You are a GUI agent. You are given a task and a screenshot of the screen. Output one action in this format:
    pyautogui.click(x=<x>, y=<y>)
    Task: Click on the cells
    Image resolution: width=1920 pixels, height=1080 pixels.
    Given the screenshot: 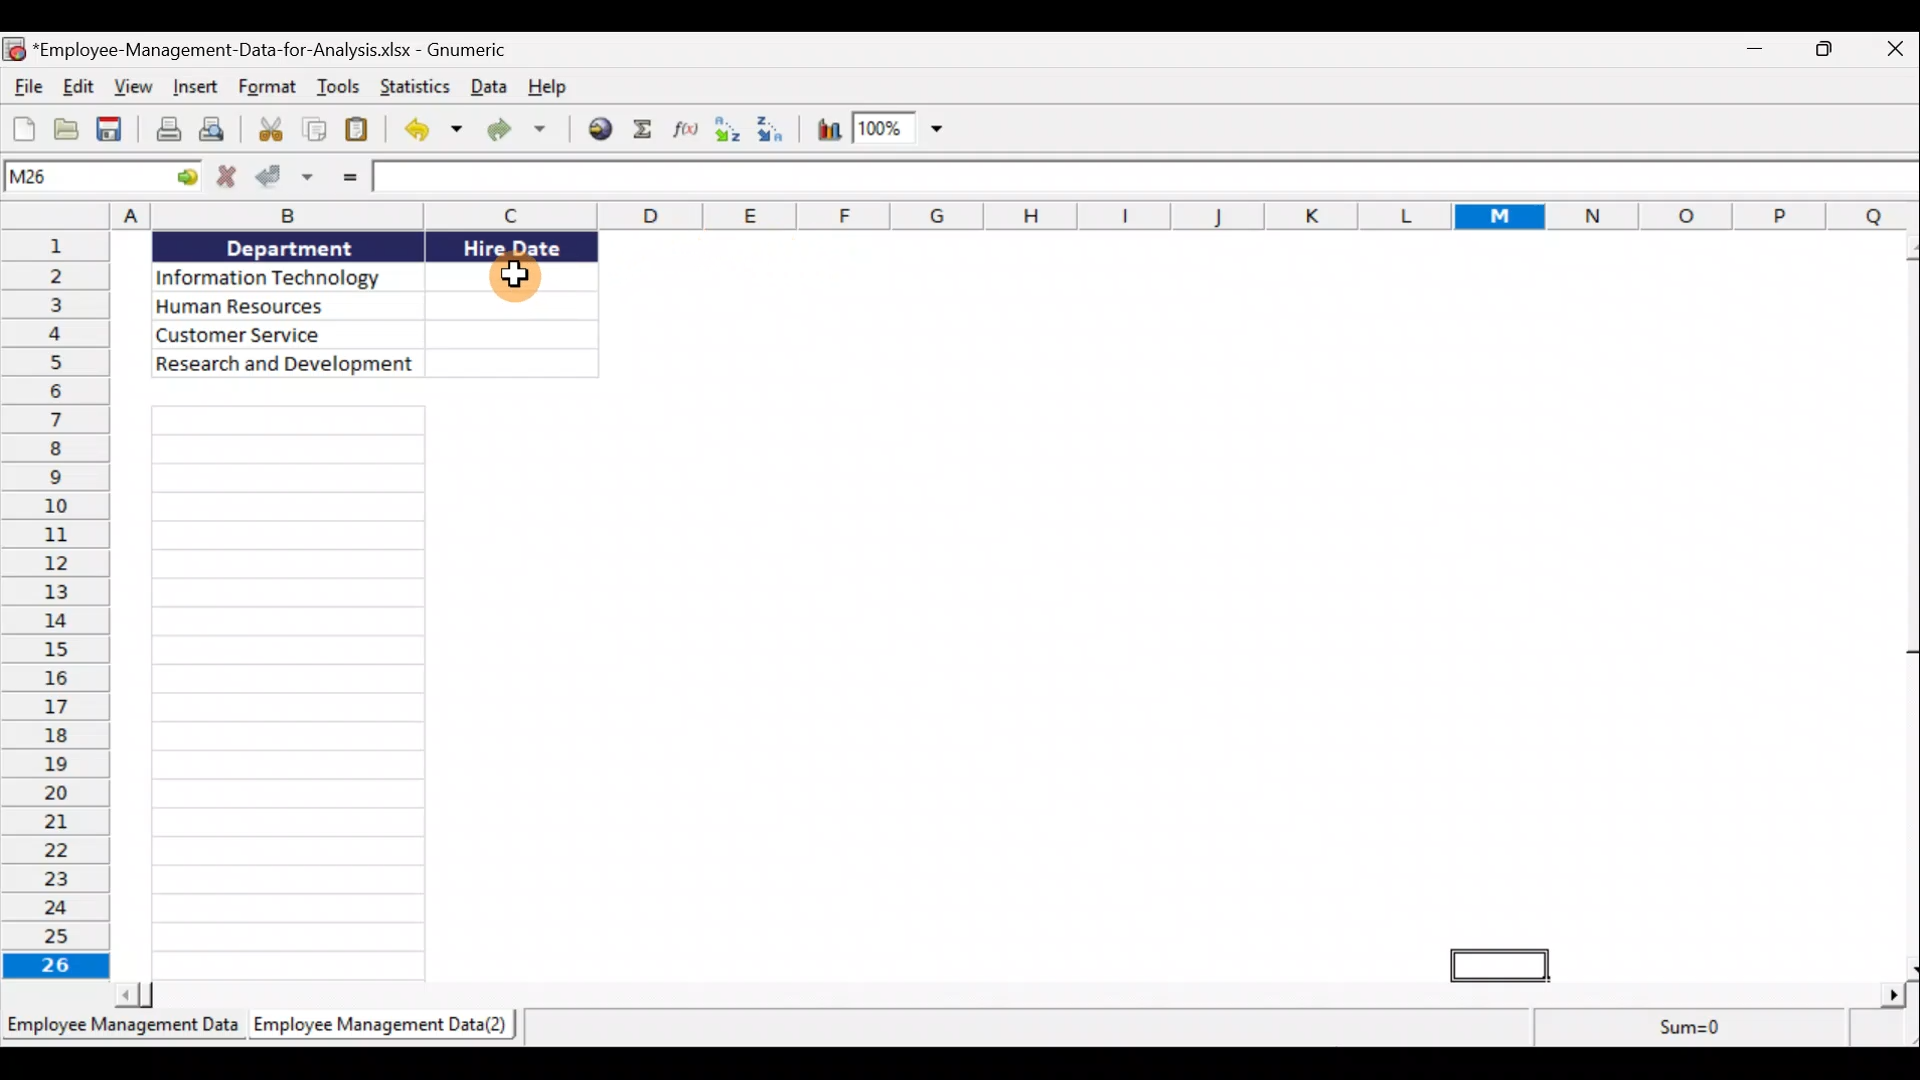 What is the action you would take?
    pyautogui.click(x=283, y=694)
    